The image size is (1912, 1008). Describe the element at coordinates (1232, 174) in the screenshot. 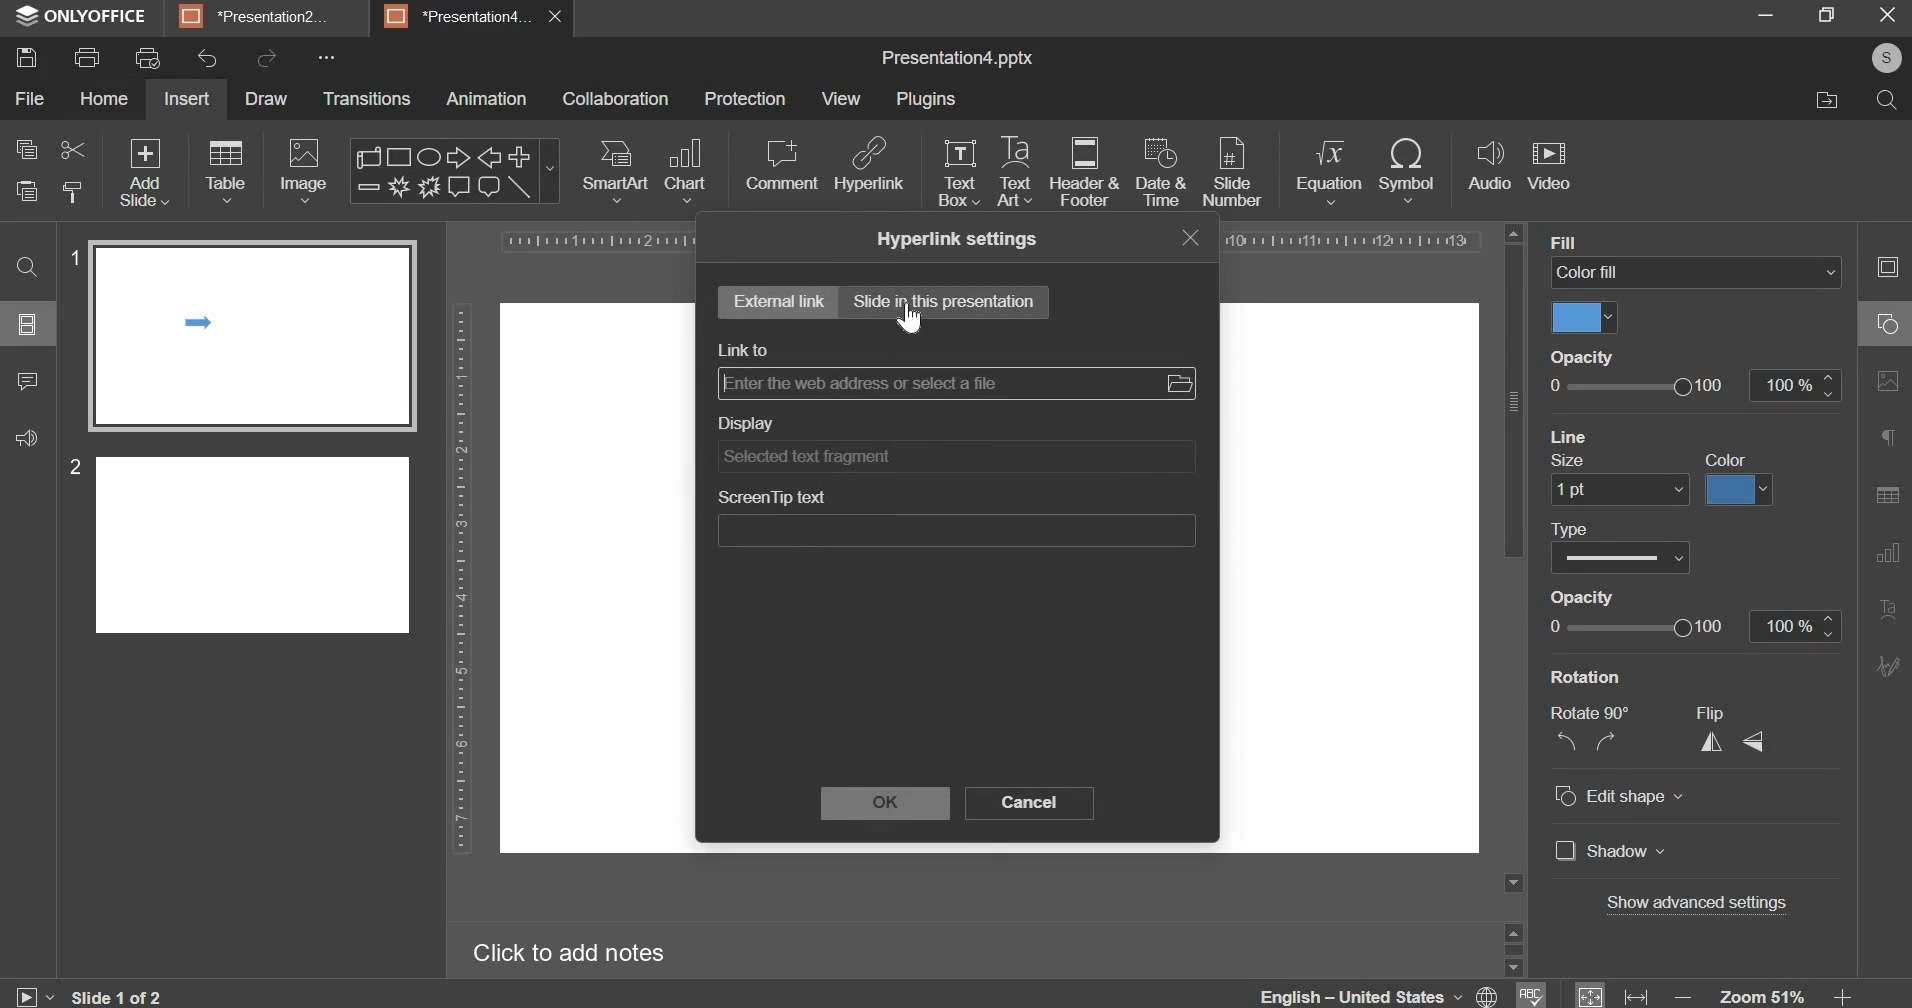

I see `slide number` at that location.